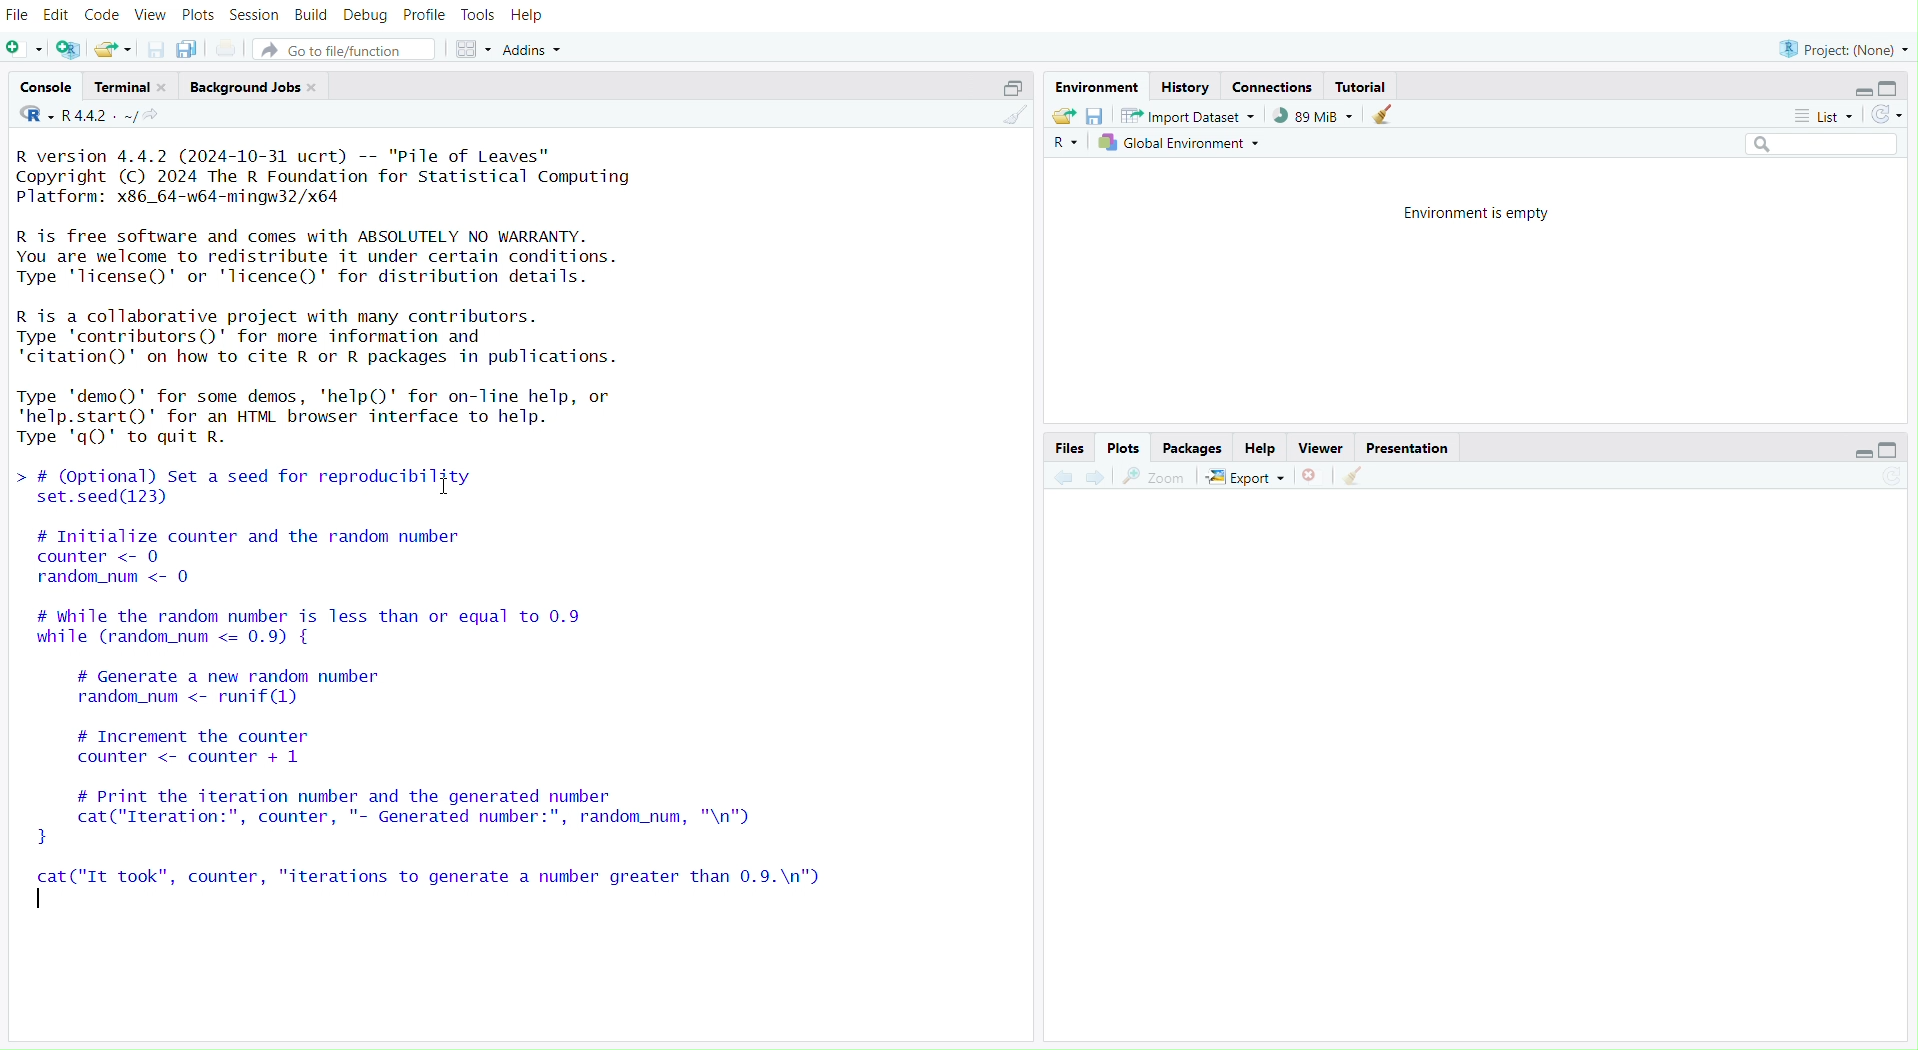  What do you see at coordinates (1013, 122) in the screenshot?
I see `Clear Console (Ctrl + L)` at bounding box center [1013, 122].